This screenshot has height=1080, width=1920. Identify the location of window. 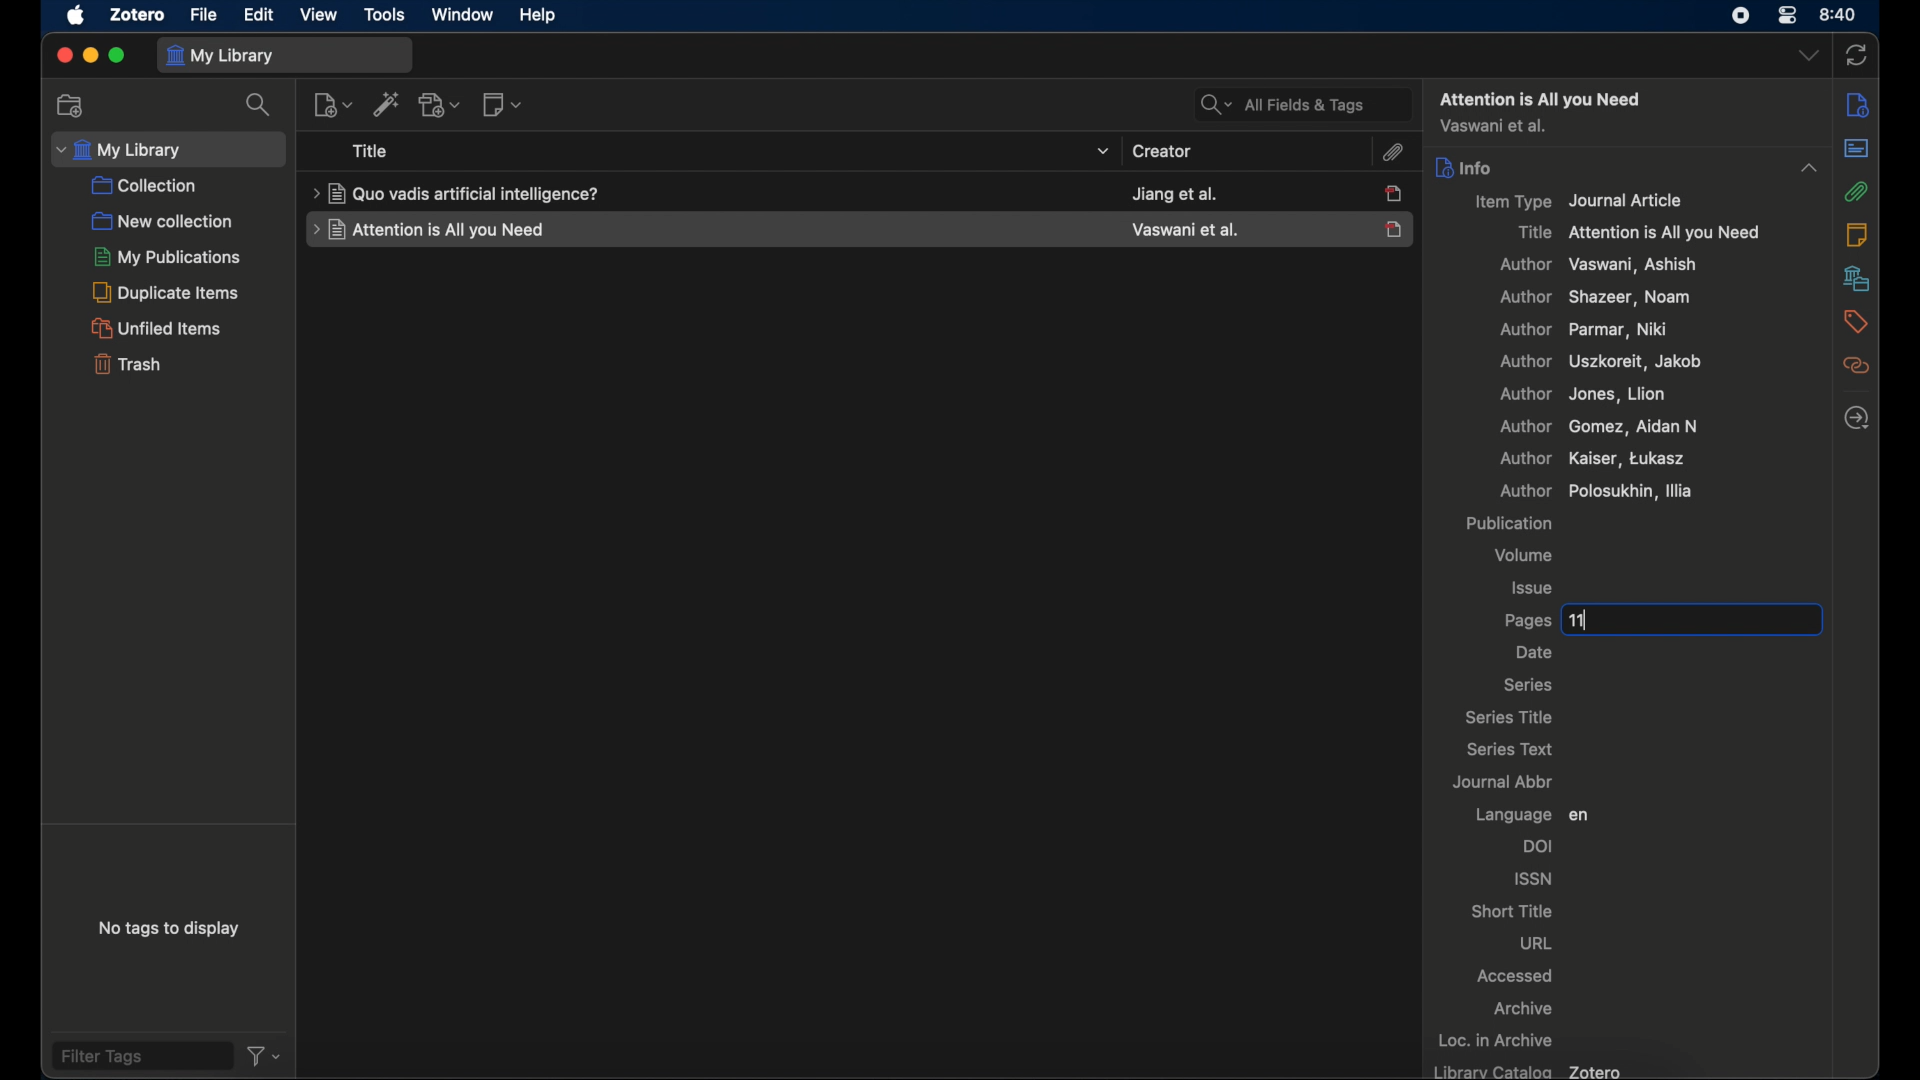
(459, 14).